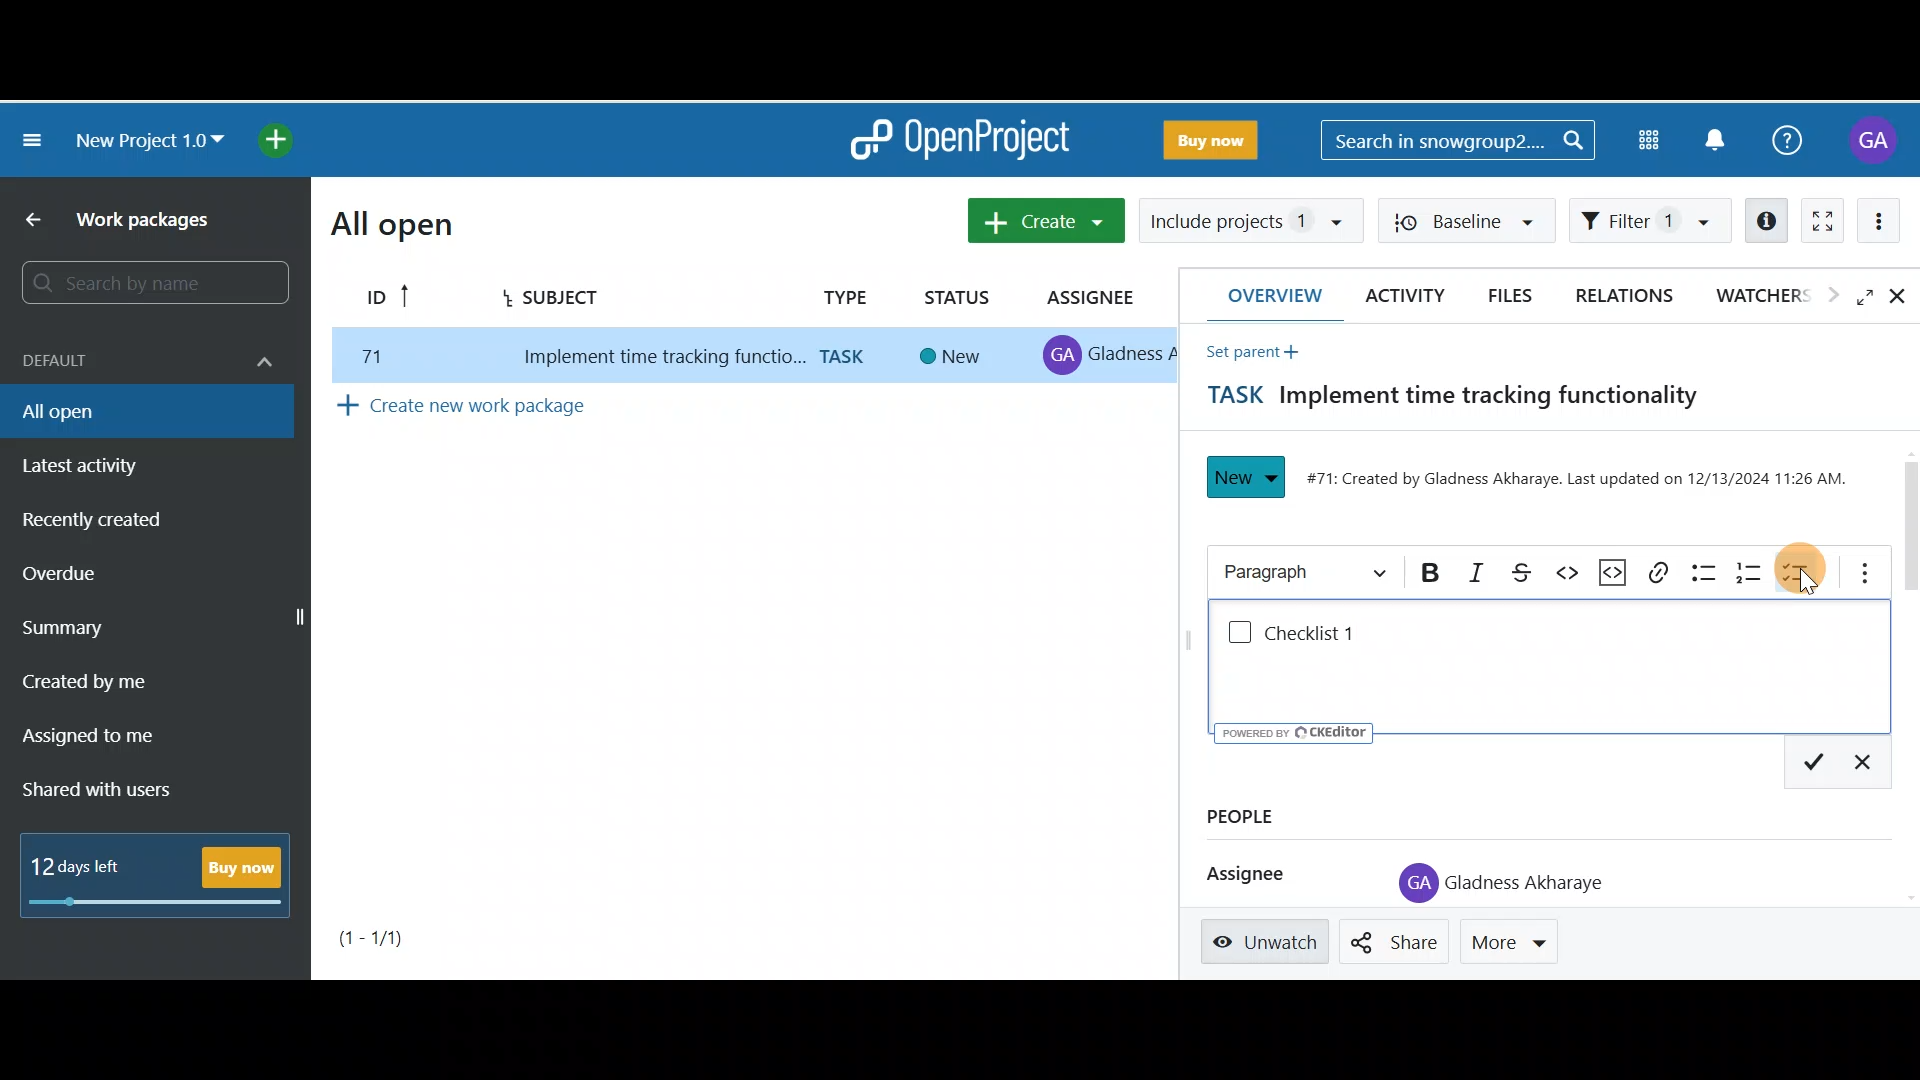 The width and height of the screenshot is (1920, 1080). What do you see at coordinates (1303, 567) in the screenshot?
I see `Heading` at bounding box center [1303, 567].